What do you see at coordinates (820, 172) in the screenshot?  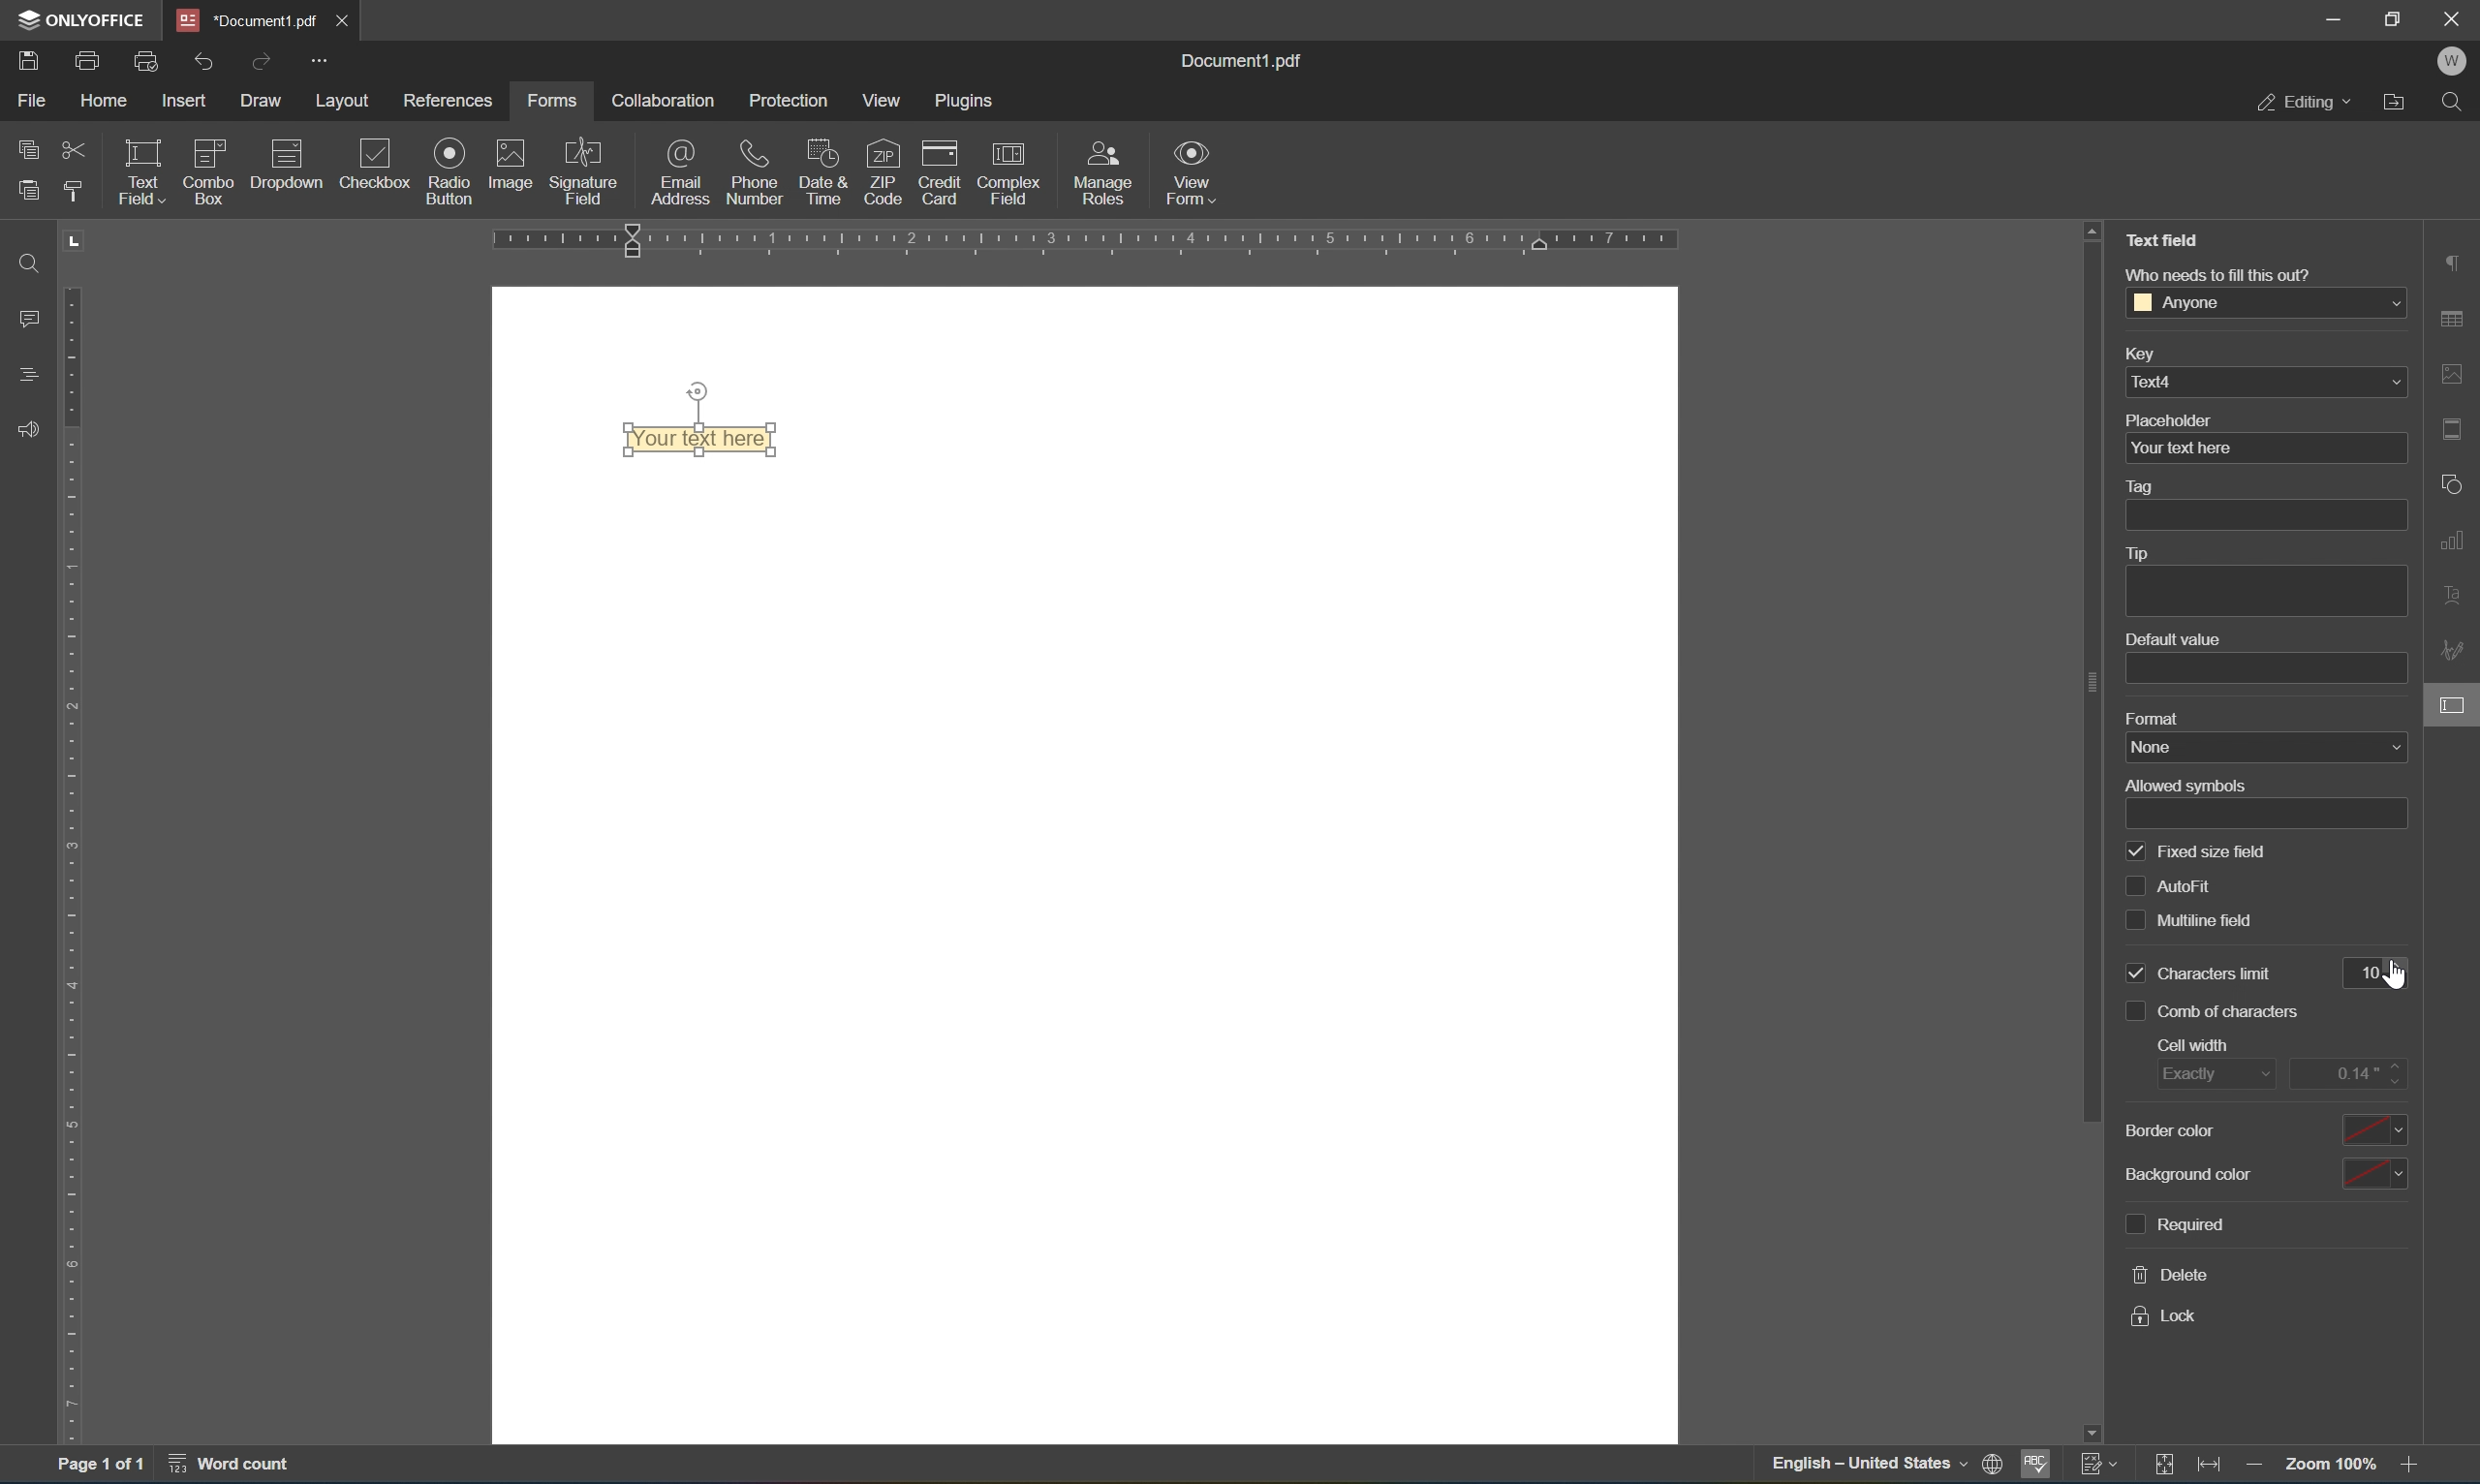 I see `date and time` at bounding box center [820, 172].